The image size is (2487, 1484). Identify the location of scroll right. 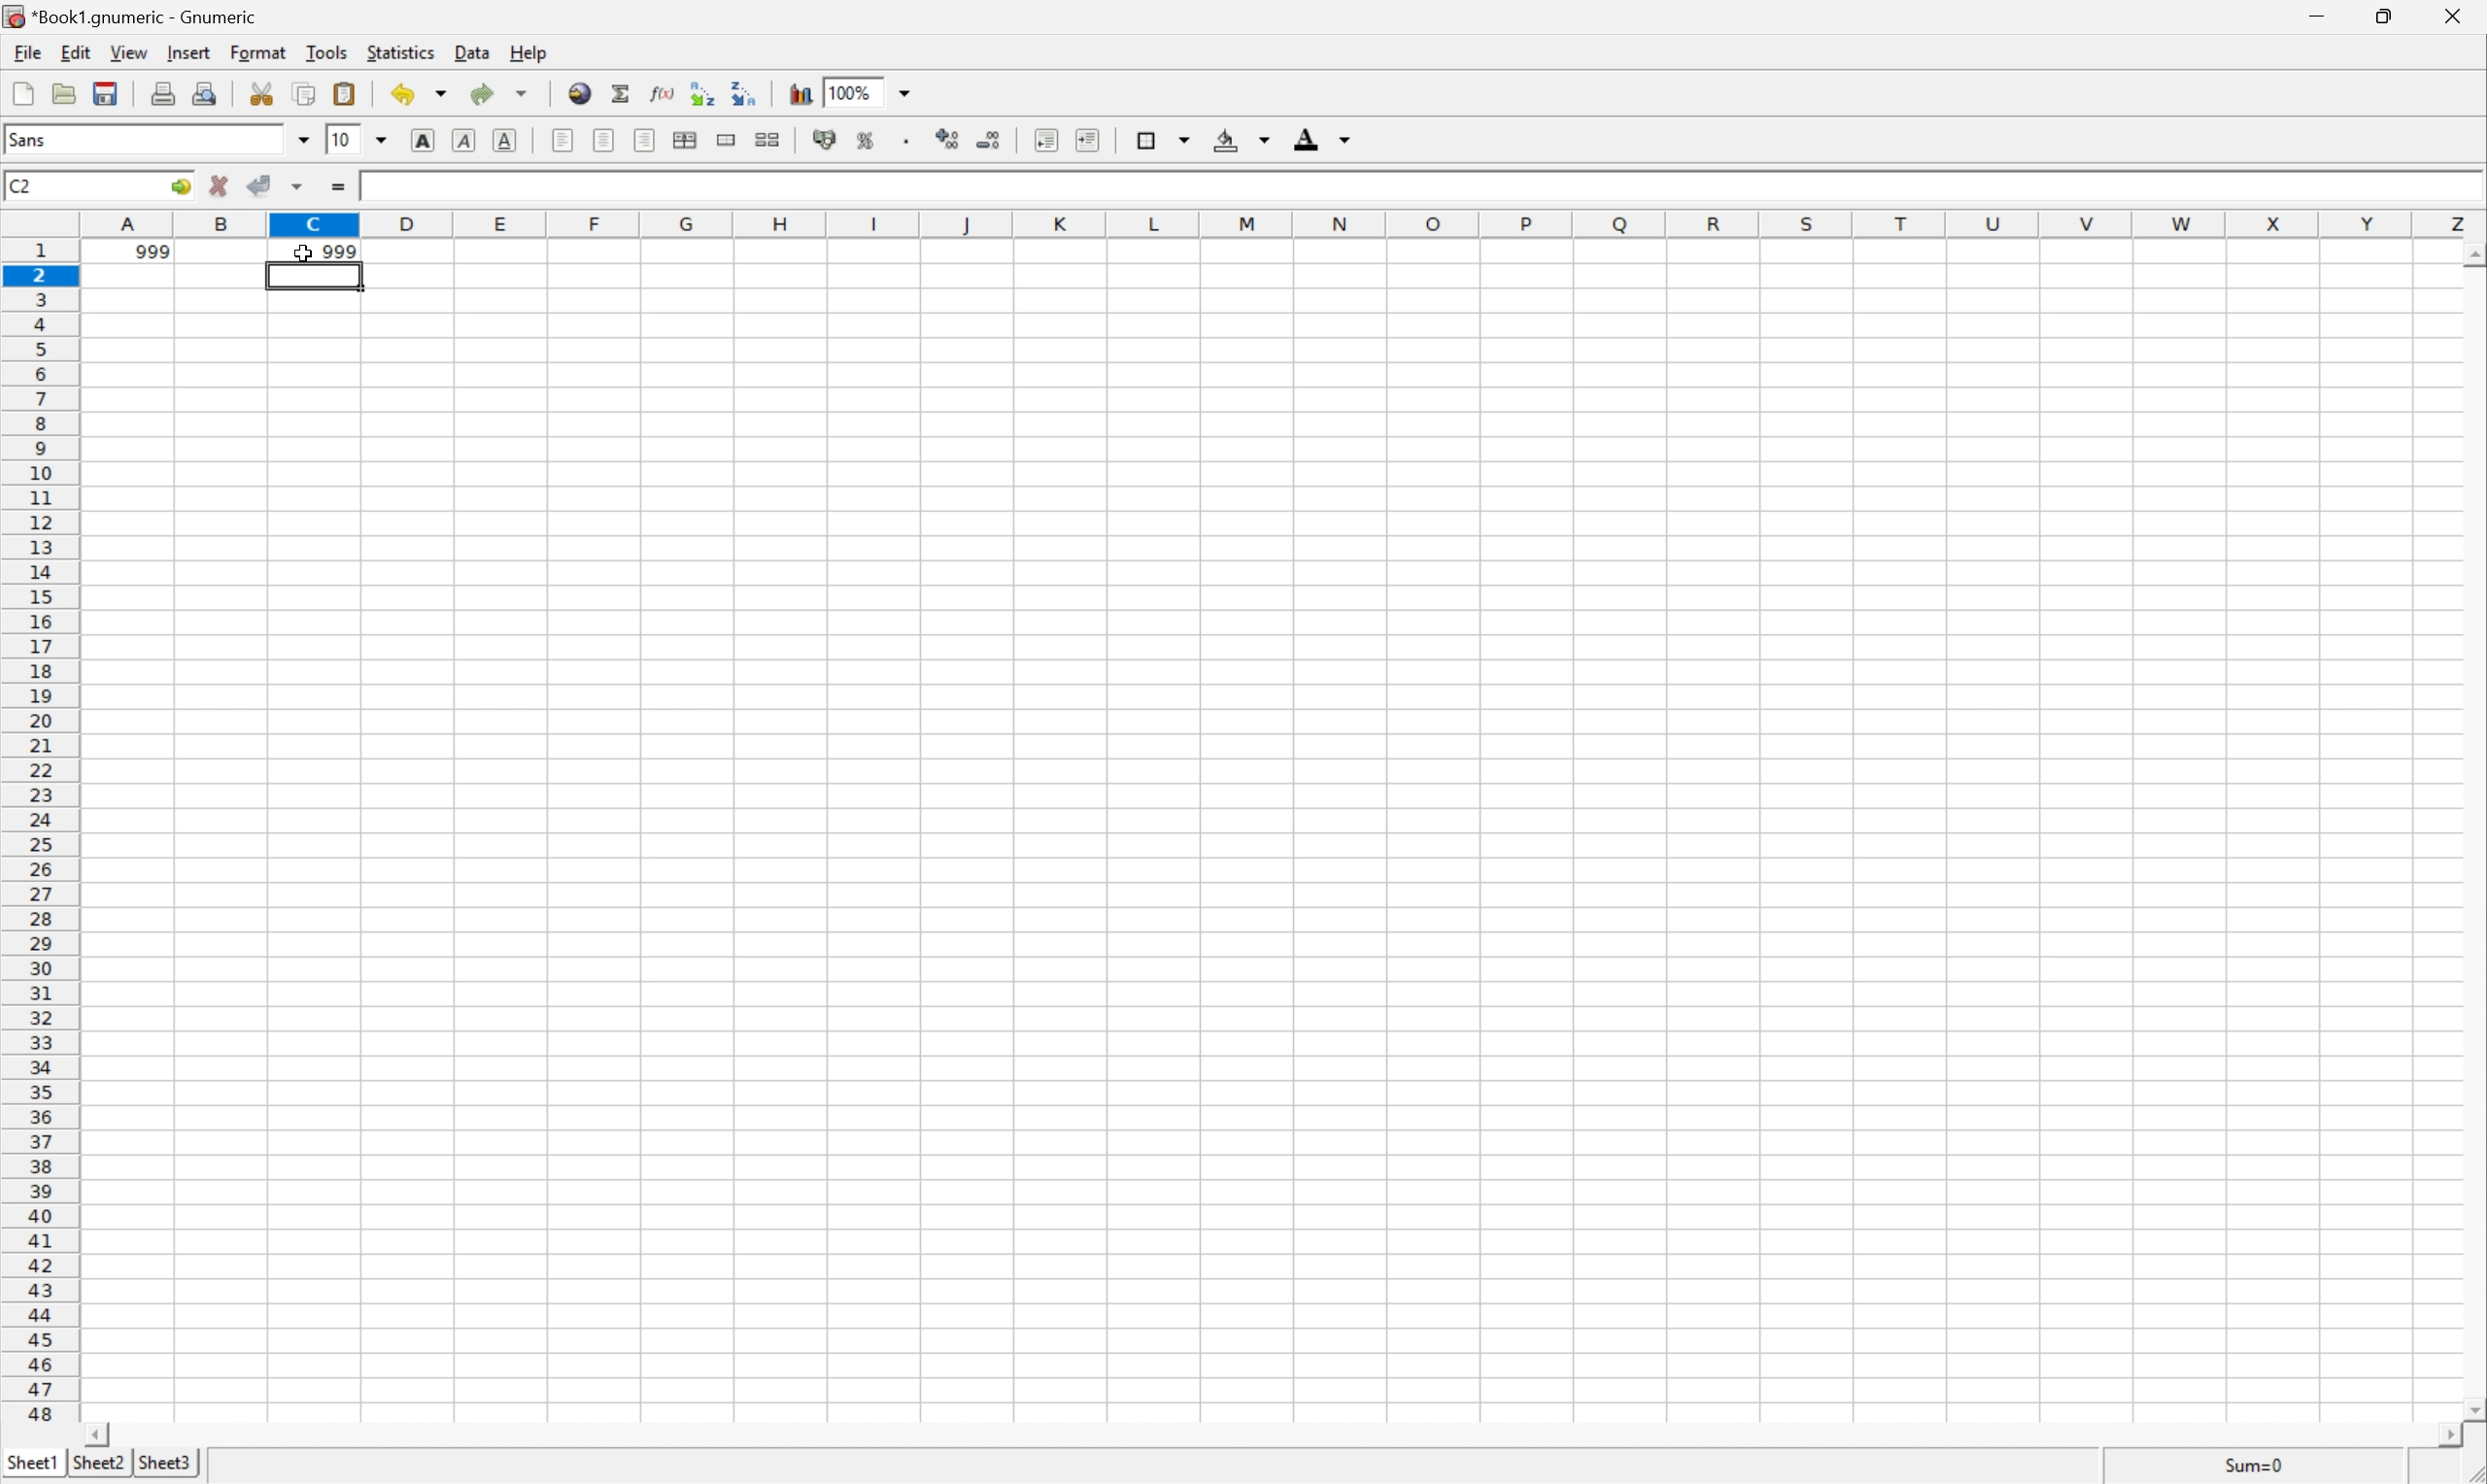
(2447, 1442).